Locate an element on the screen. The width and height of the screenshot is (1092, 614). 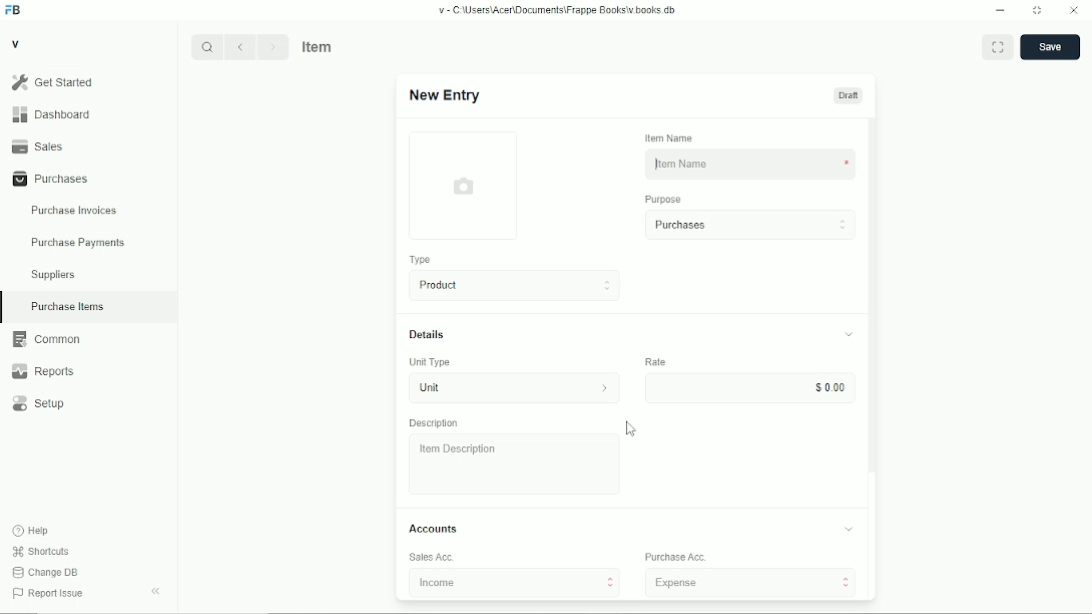
Next is located at coordinates (273, 46).